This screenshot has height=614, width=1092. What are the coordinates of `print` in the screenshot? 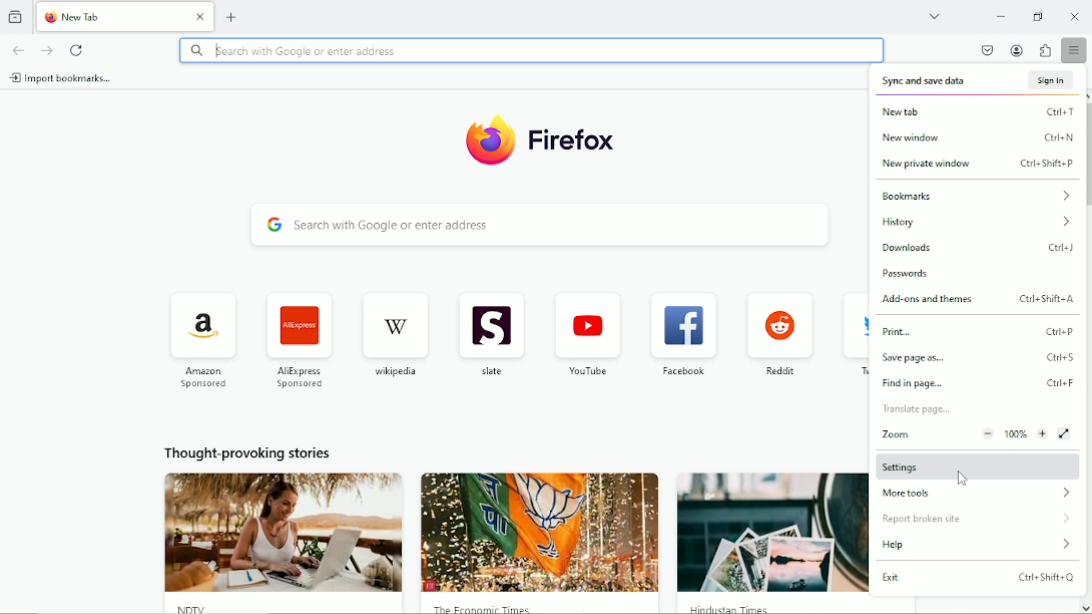 It's located at (979, 331).